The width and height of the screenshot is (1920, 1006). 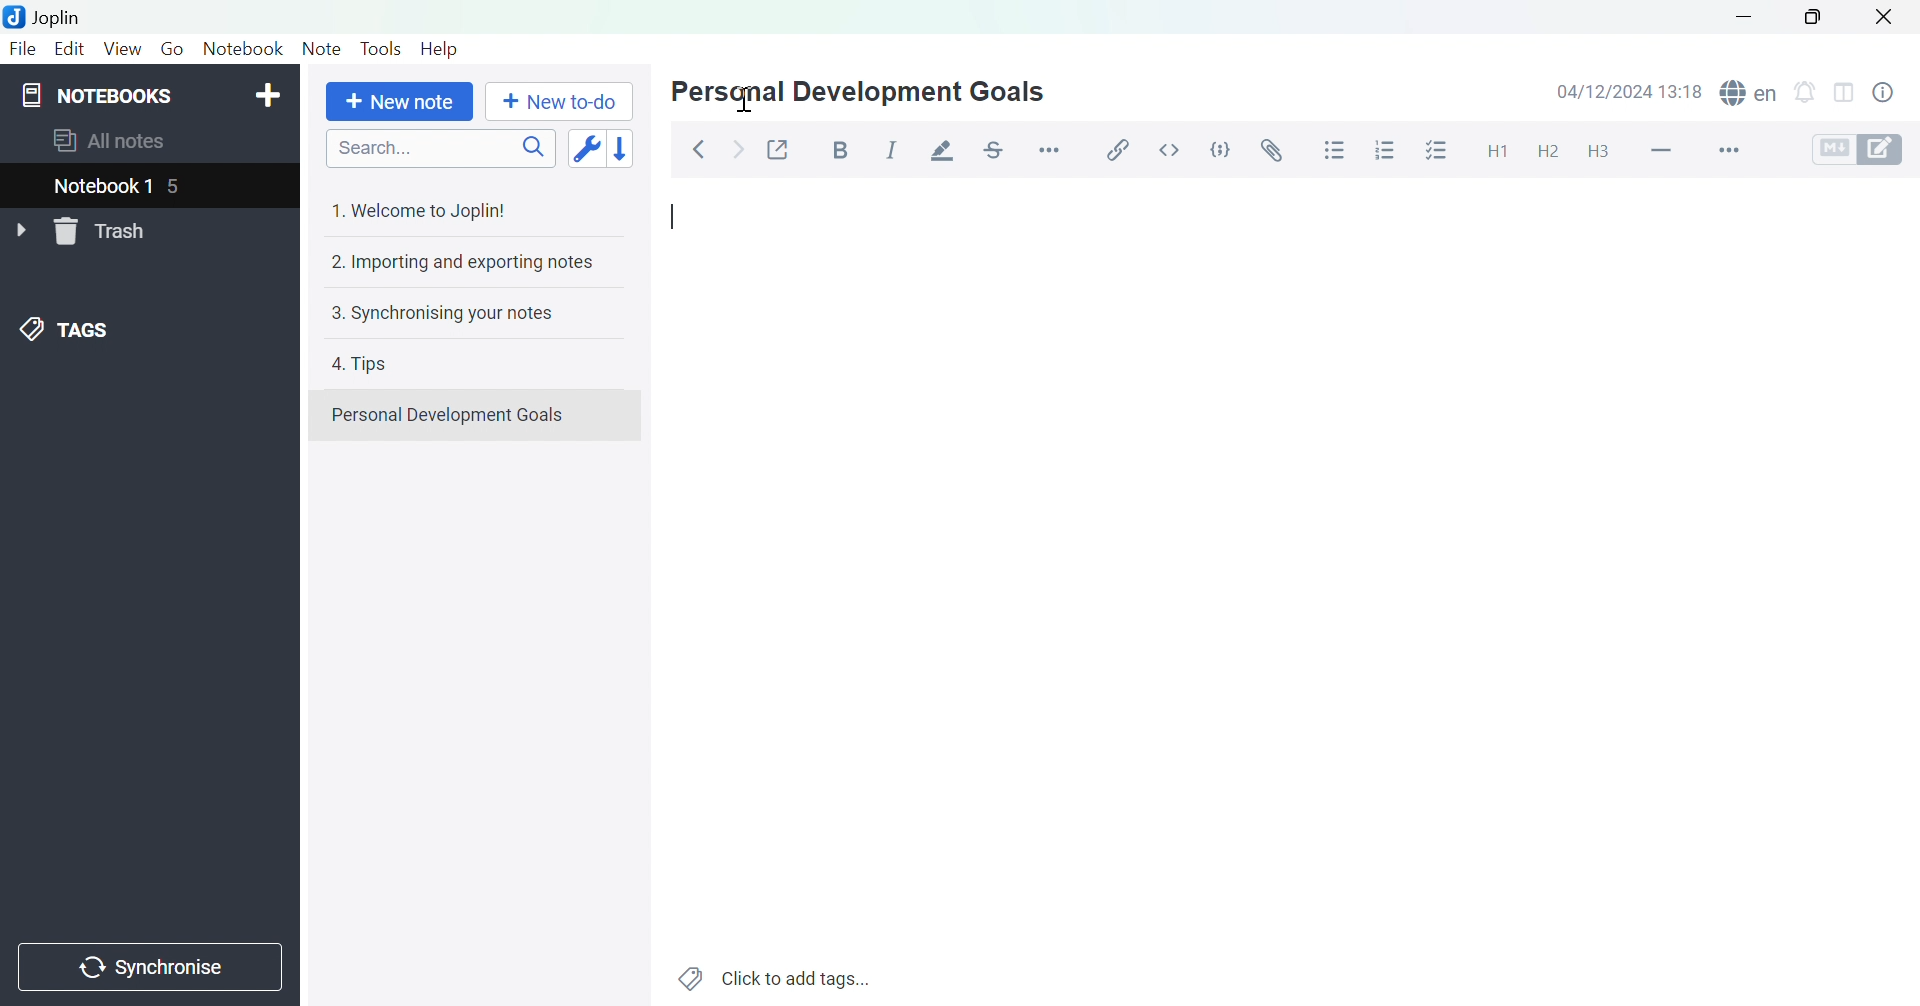 I want to click on Drop Down, so click(x=20, y=228).